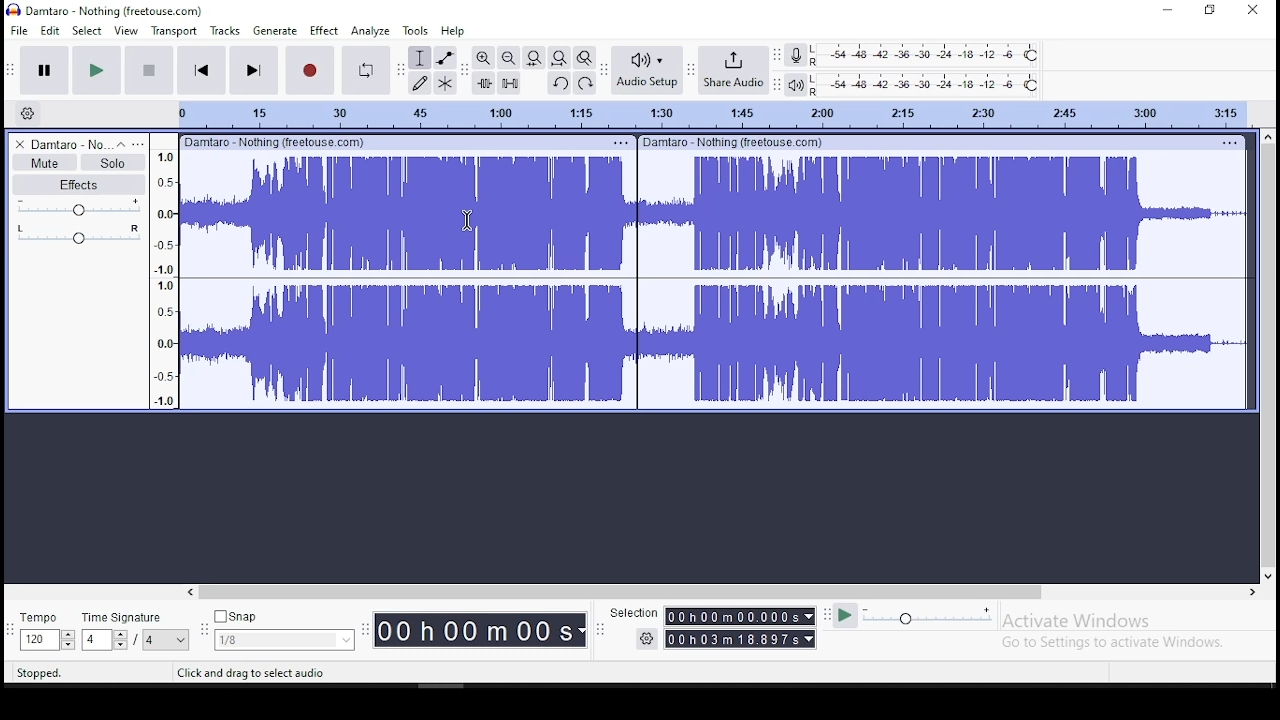  What do you see at coordinates (561, 83) in the screenshot?
I see `undo` at bounding box center [561, 83].